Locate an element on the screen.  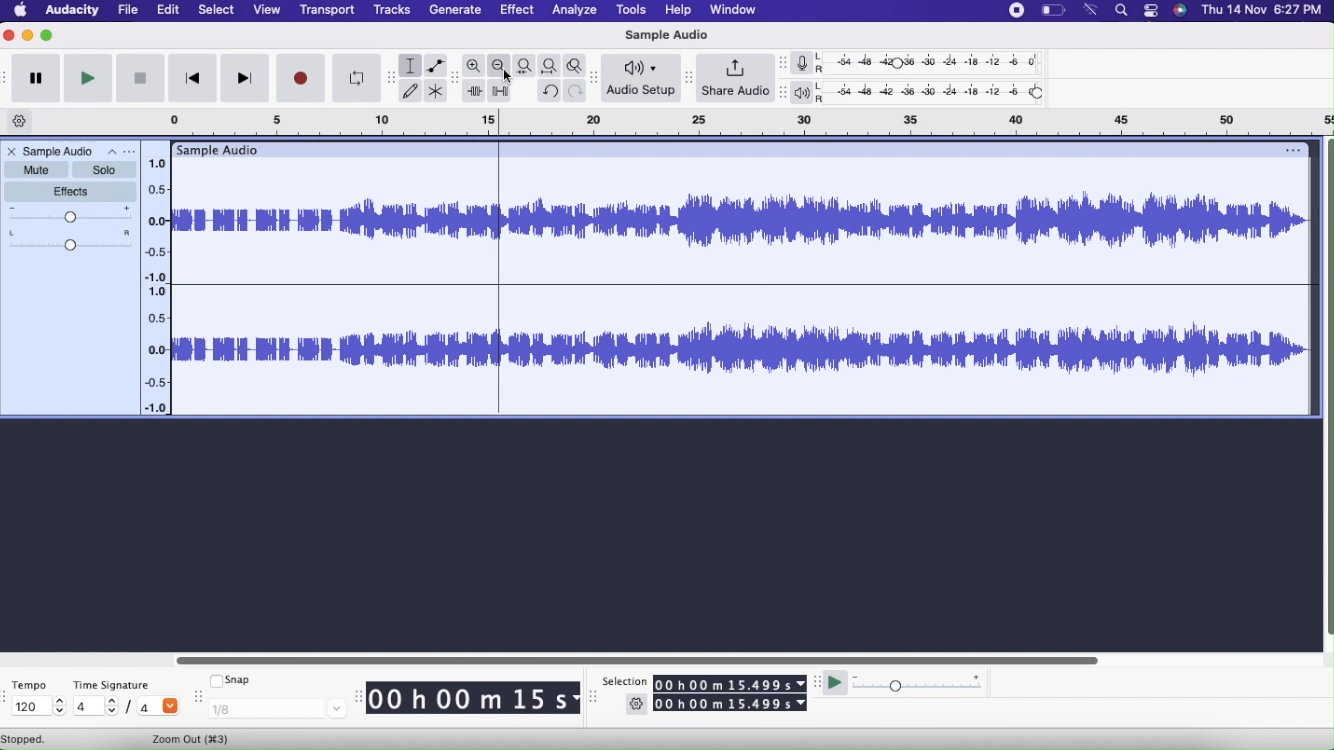
/ is located at coordinates (129, 707).